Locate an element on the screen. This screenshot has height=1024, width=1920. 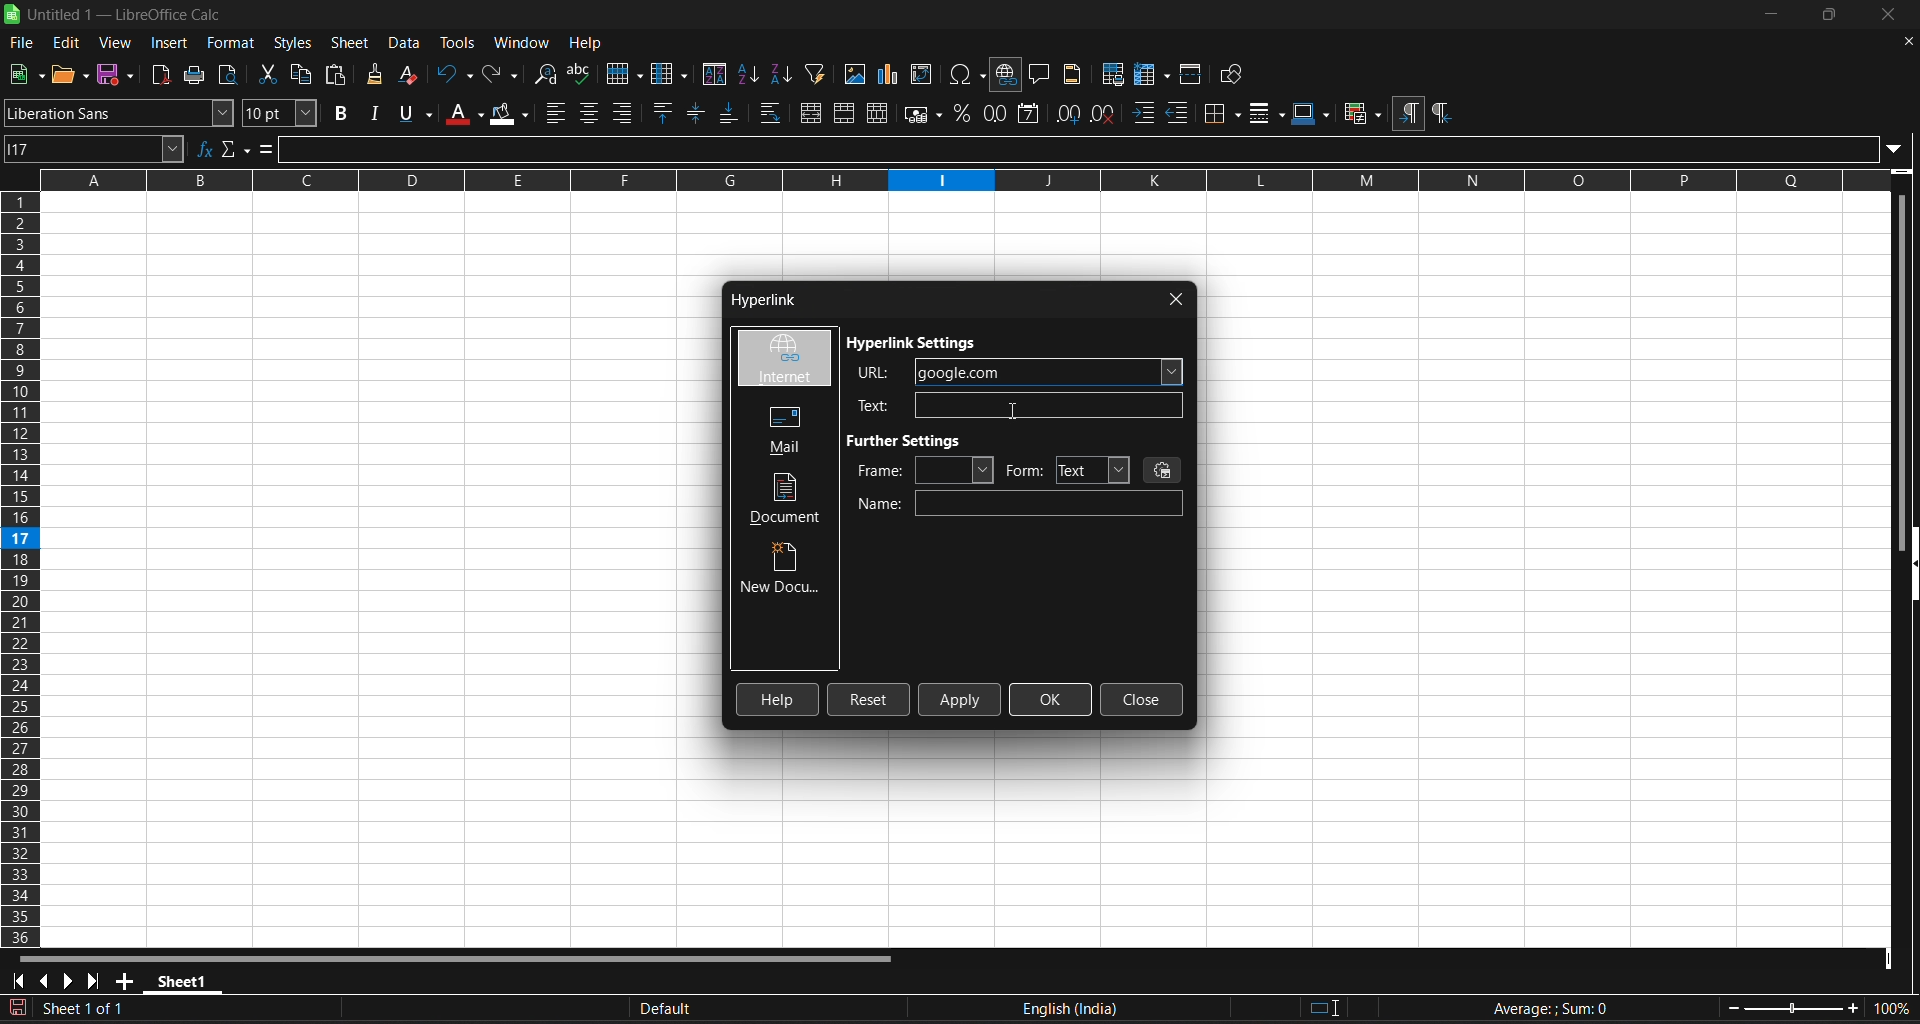
scroll to next sheet  is located at coordinates (67, 982).